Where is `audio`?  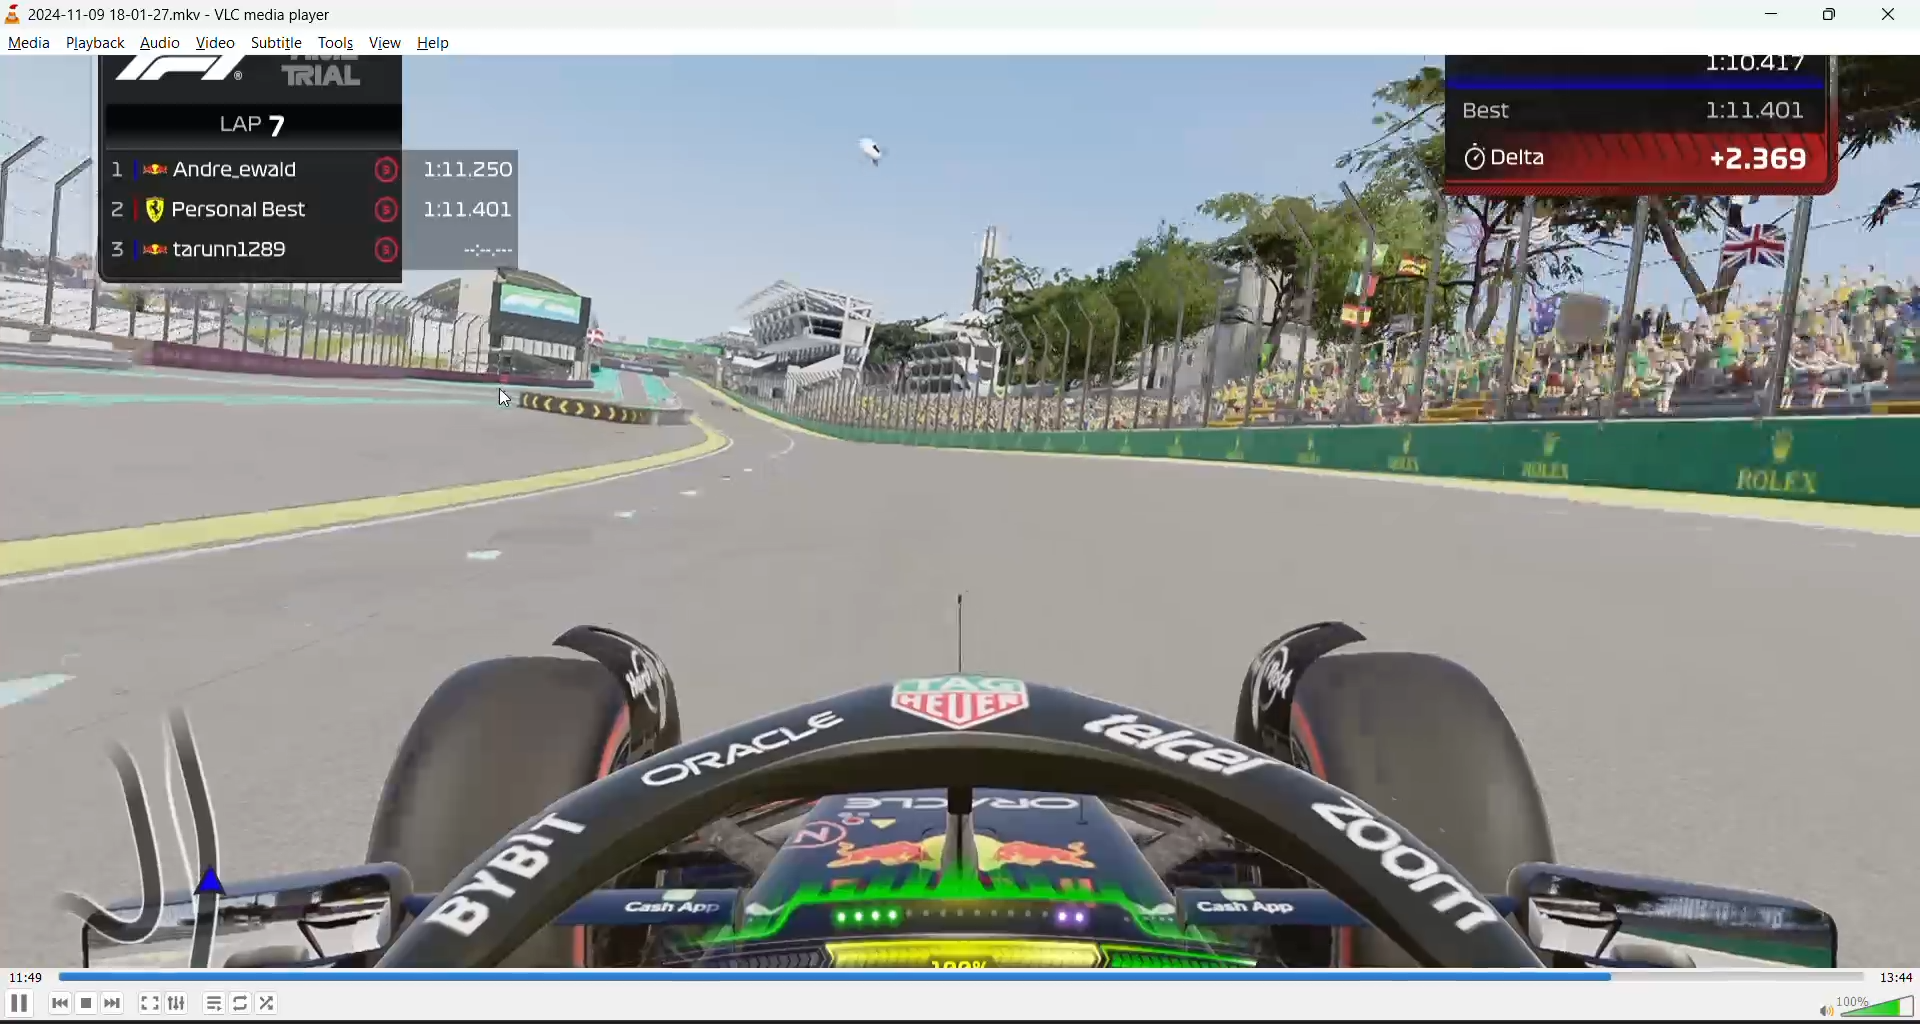
audio is located at coordinates (165, 44).